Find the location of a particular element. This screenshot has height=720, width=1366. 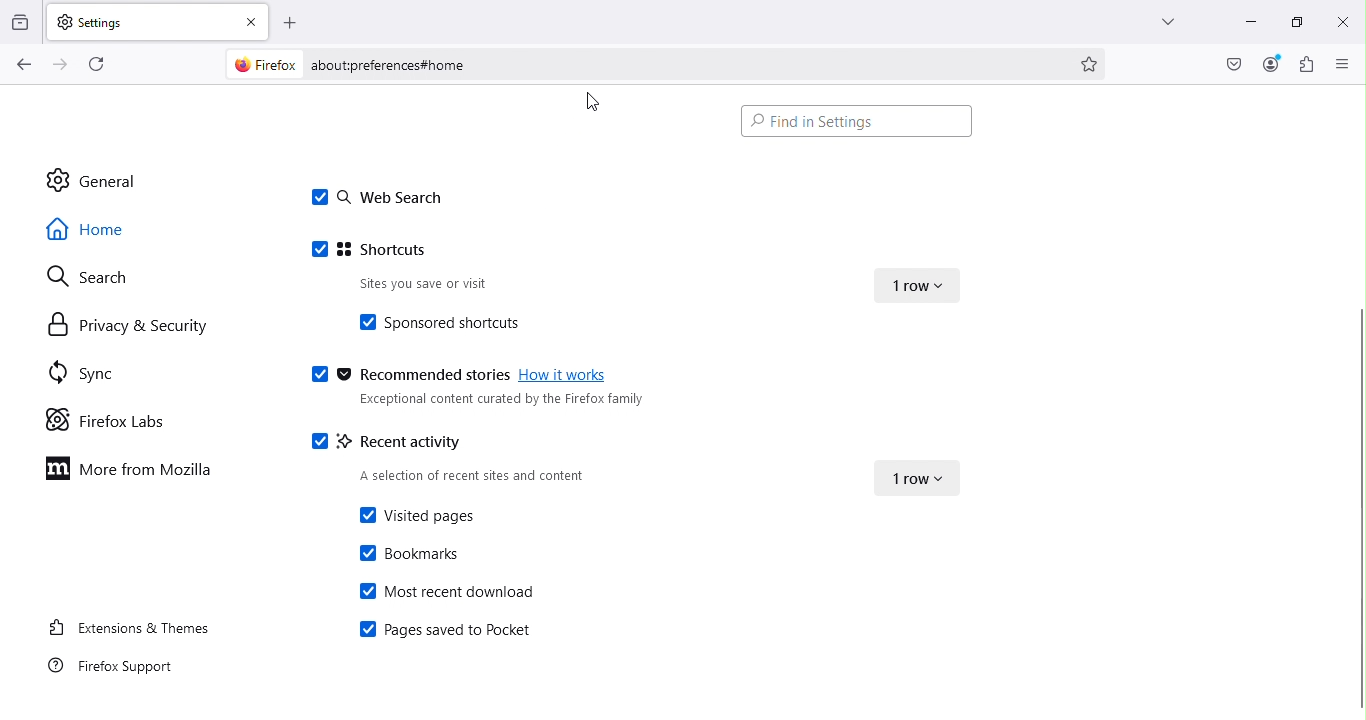

Home is located at coordinates (102, 227).